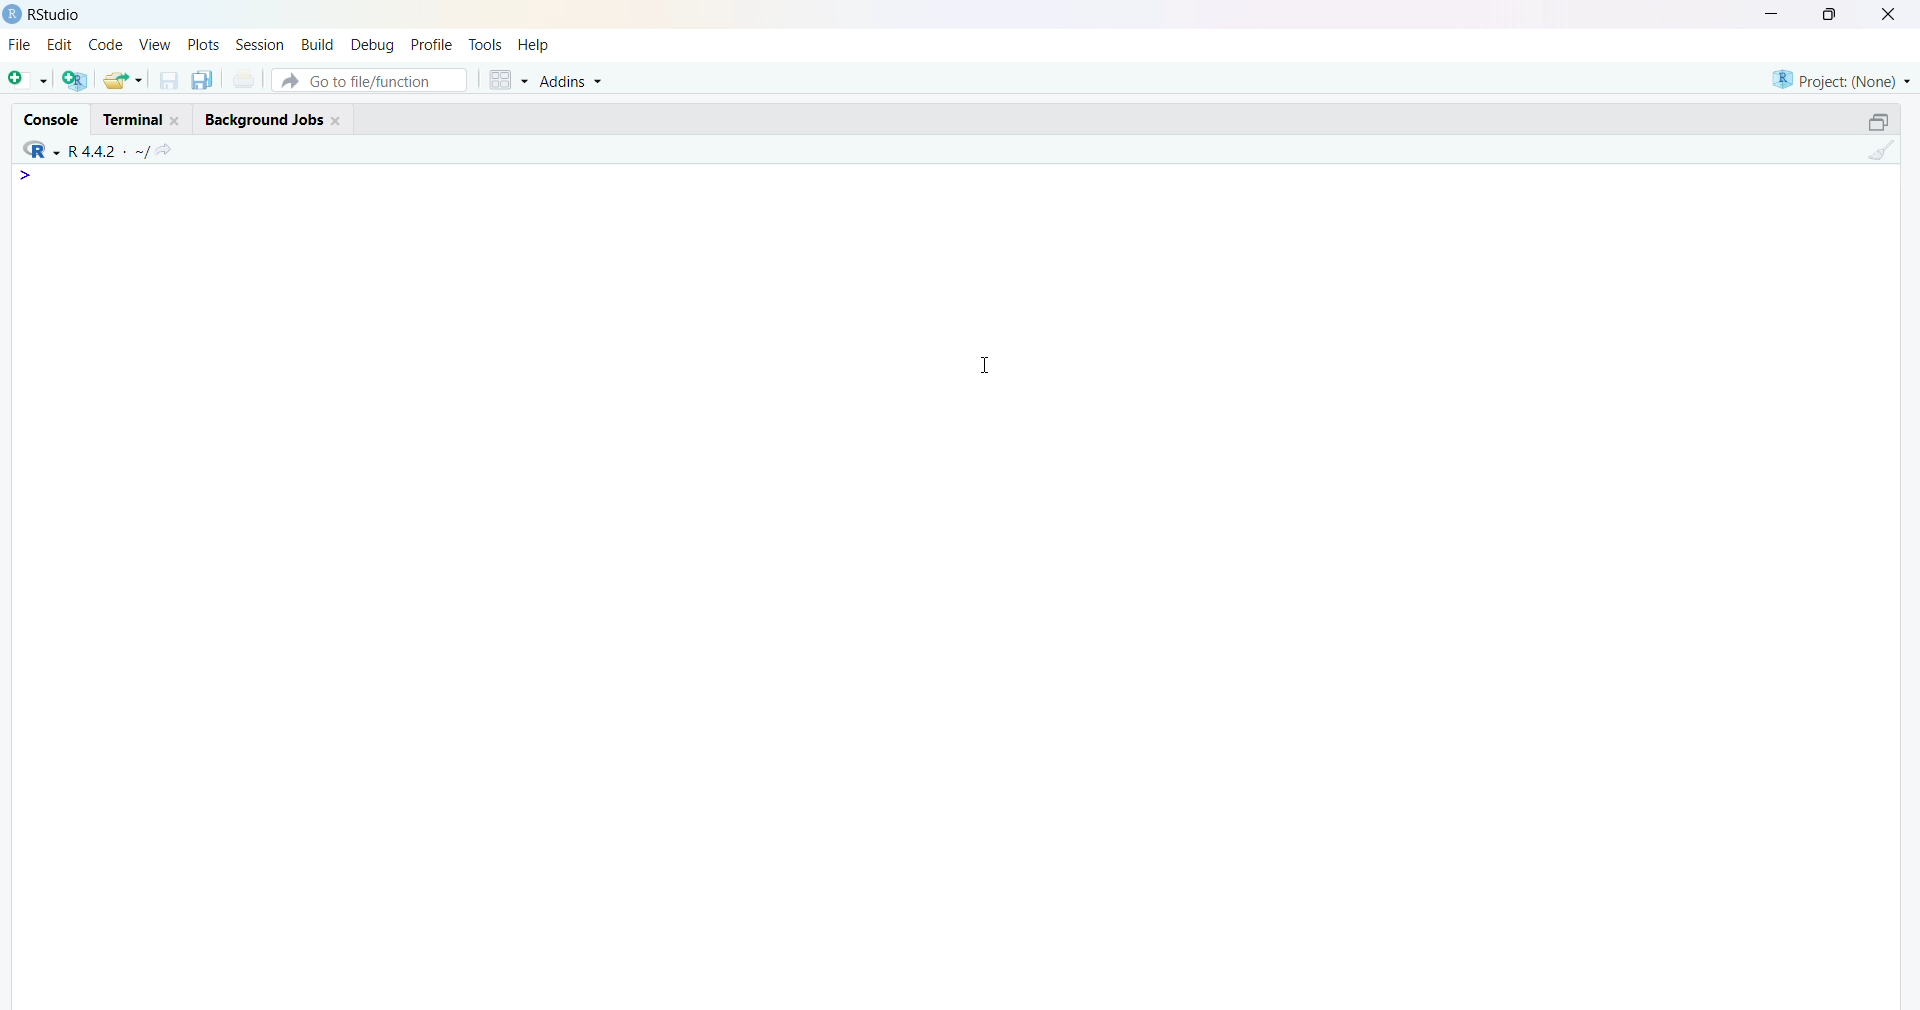 Image resolution: width=1920 pixels, height=1010 pixels. Describe the element at coordinates (41, 150) in the screenshot. I see `R` at that location.